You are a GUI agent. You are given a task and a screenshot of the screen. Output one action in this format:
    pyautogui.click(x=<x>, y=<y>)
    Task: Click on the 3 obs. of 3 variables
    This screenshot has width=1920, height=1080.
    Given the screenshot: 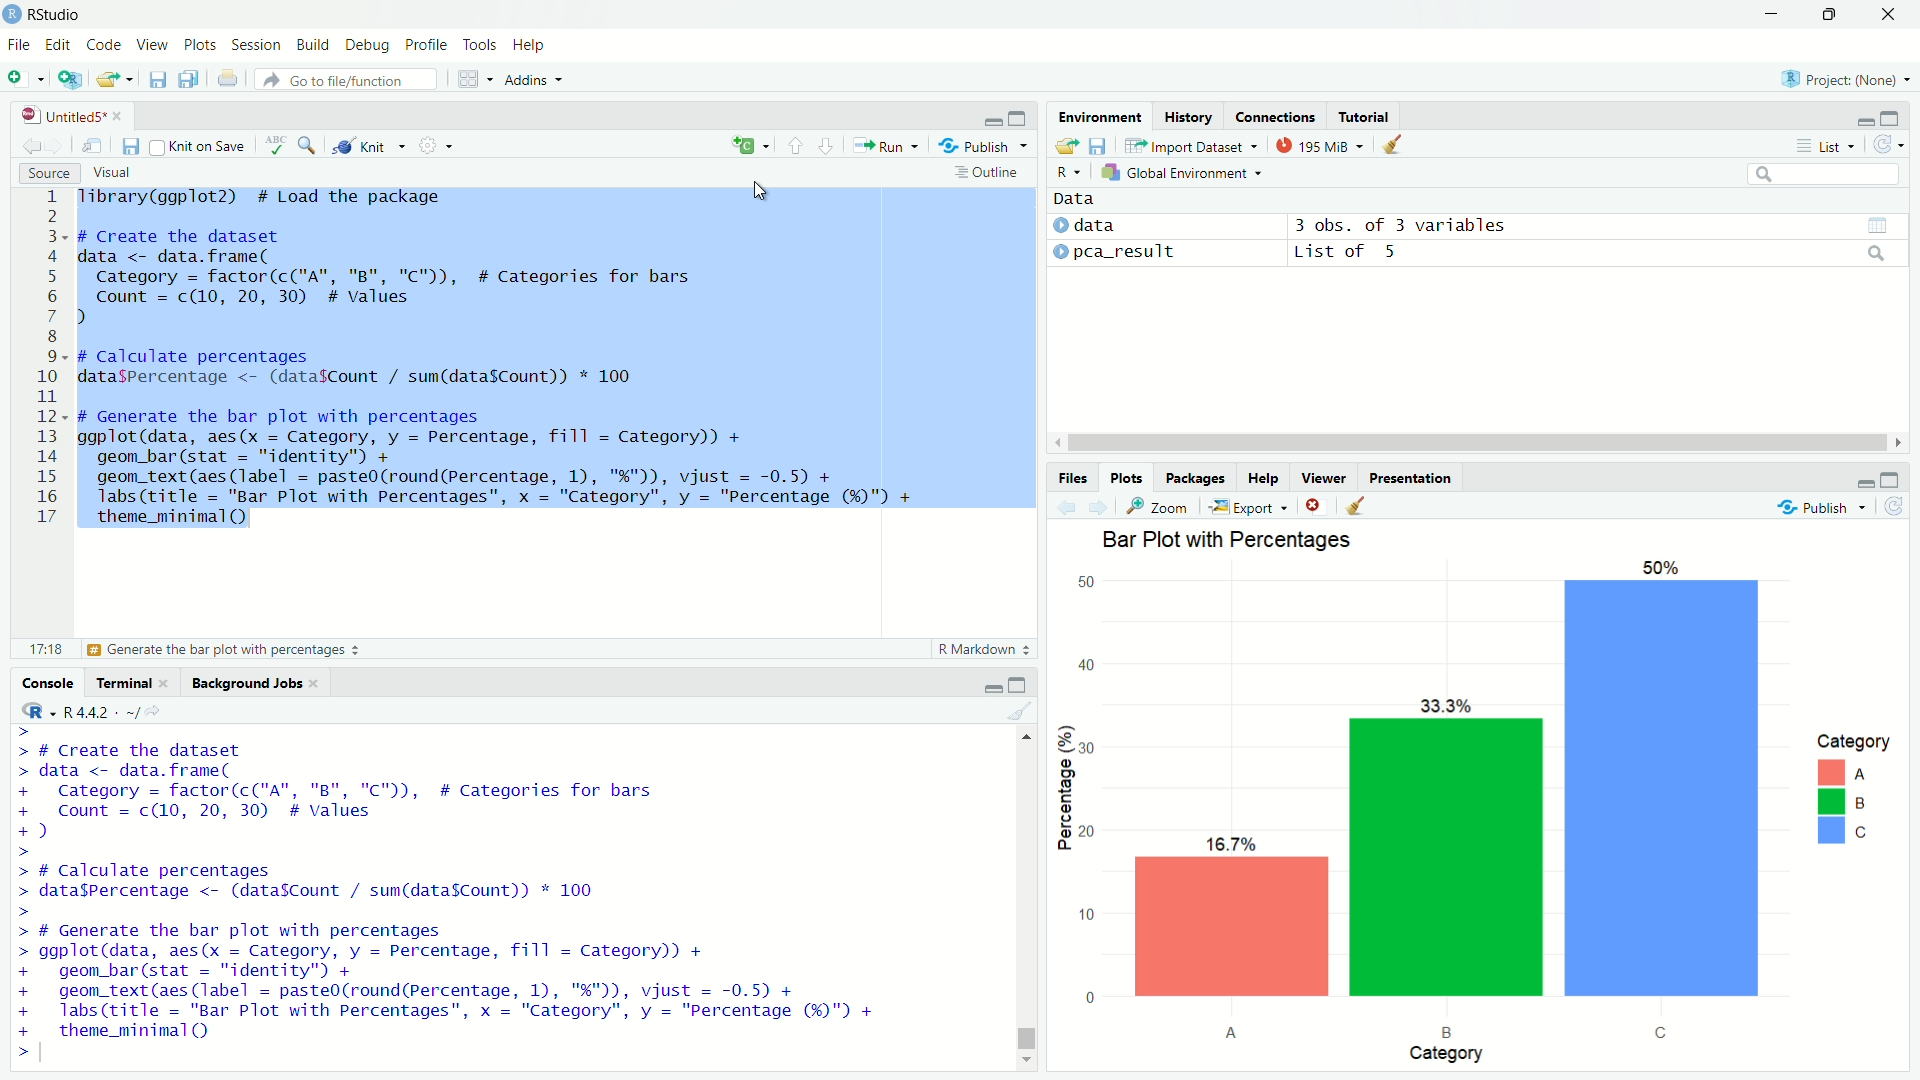 What is the action you would take?
    pyautogui.click(x=1597, y=225)
    